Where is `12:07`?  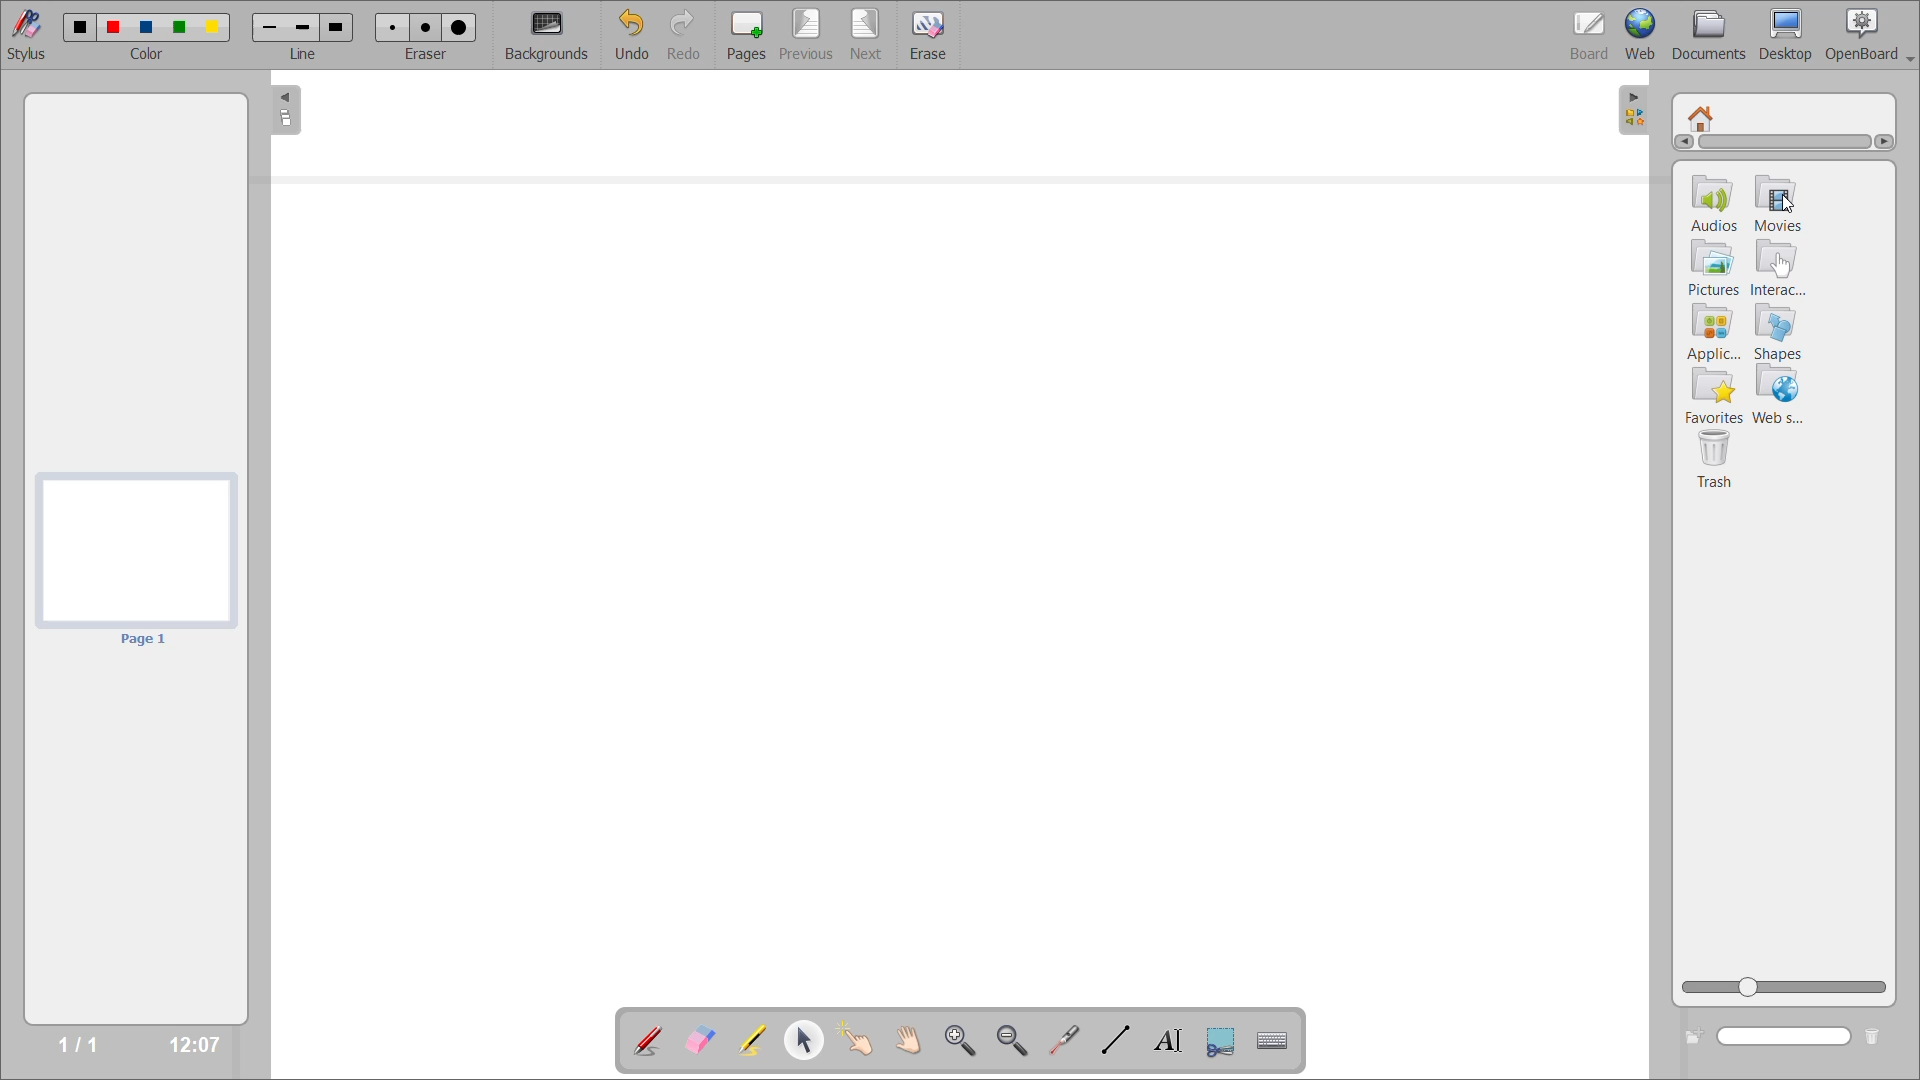 12:07 is located at coordinates (187, 1042).